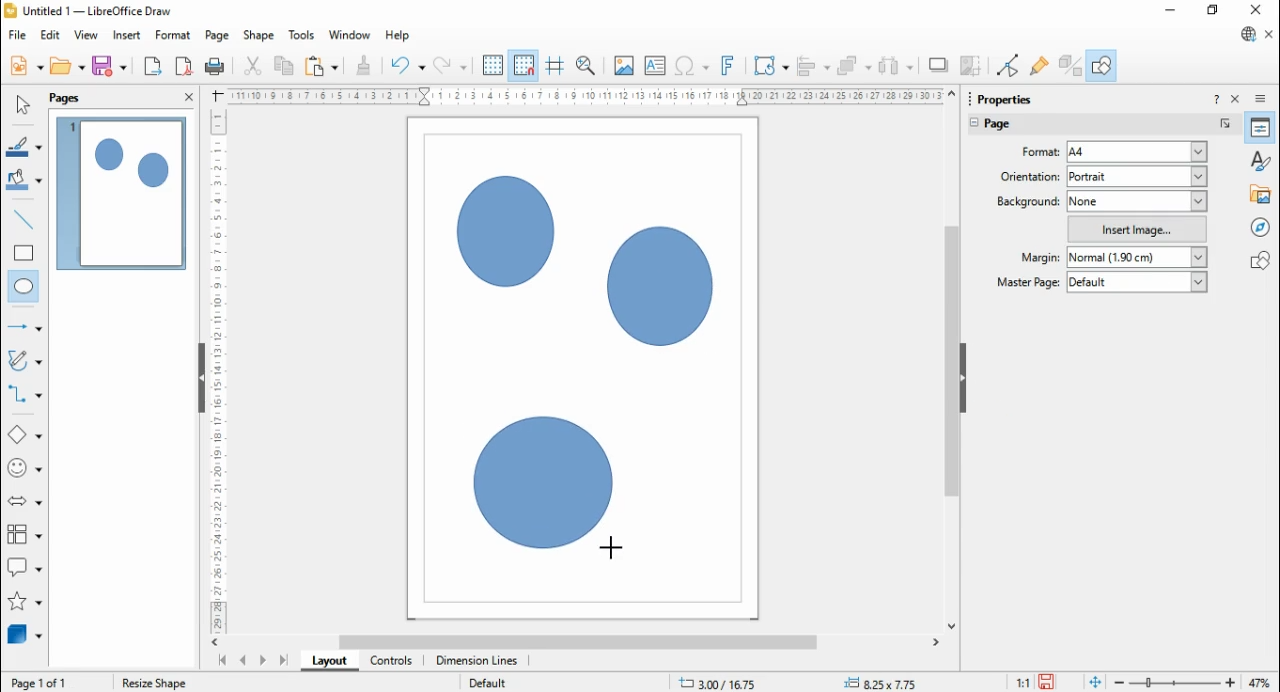  I want to click on normal, so click(1137, 258).